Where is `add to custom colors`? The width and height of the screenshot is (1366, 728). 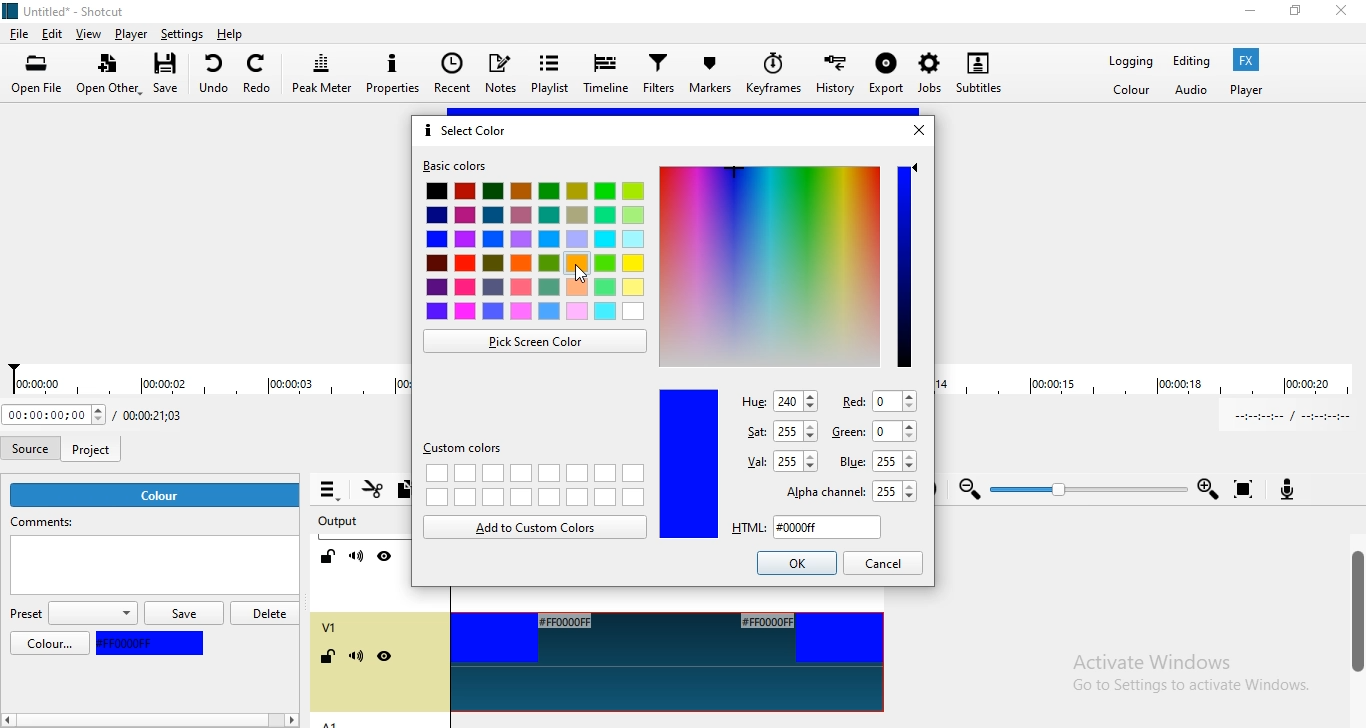
add to custom colors is located at coordinates (535, 528).